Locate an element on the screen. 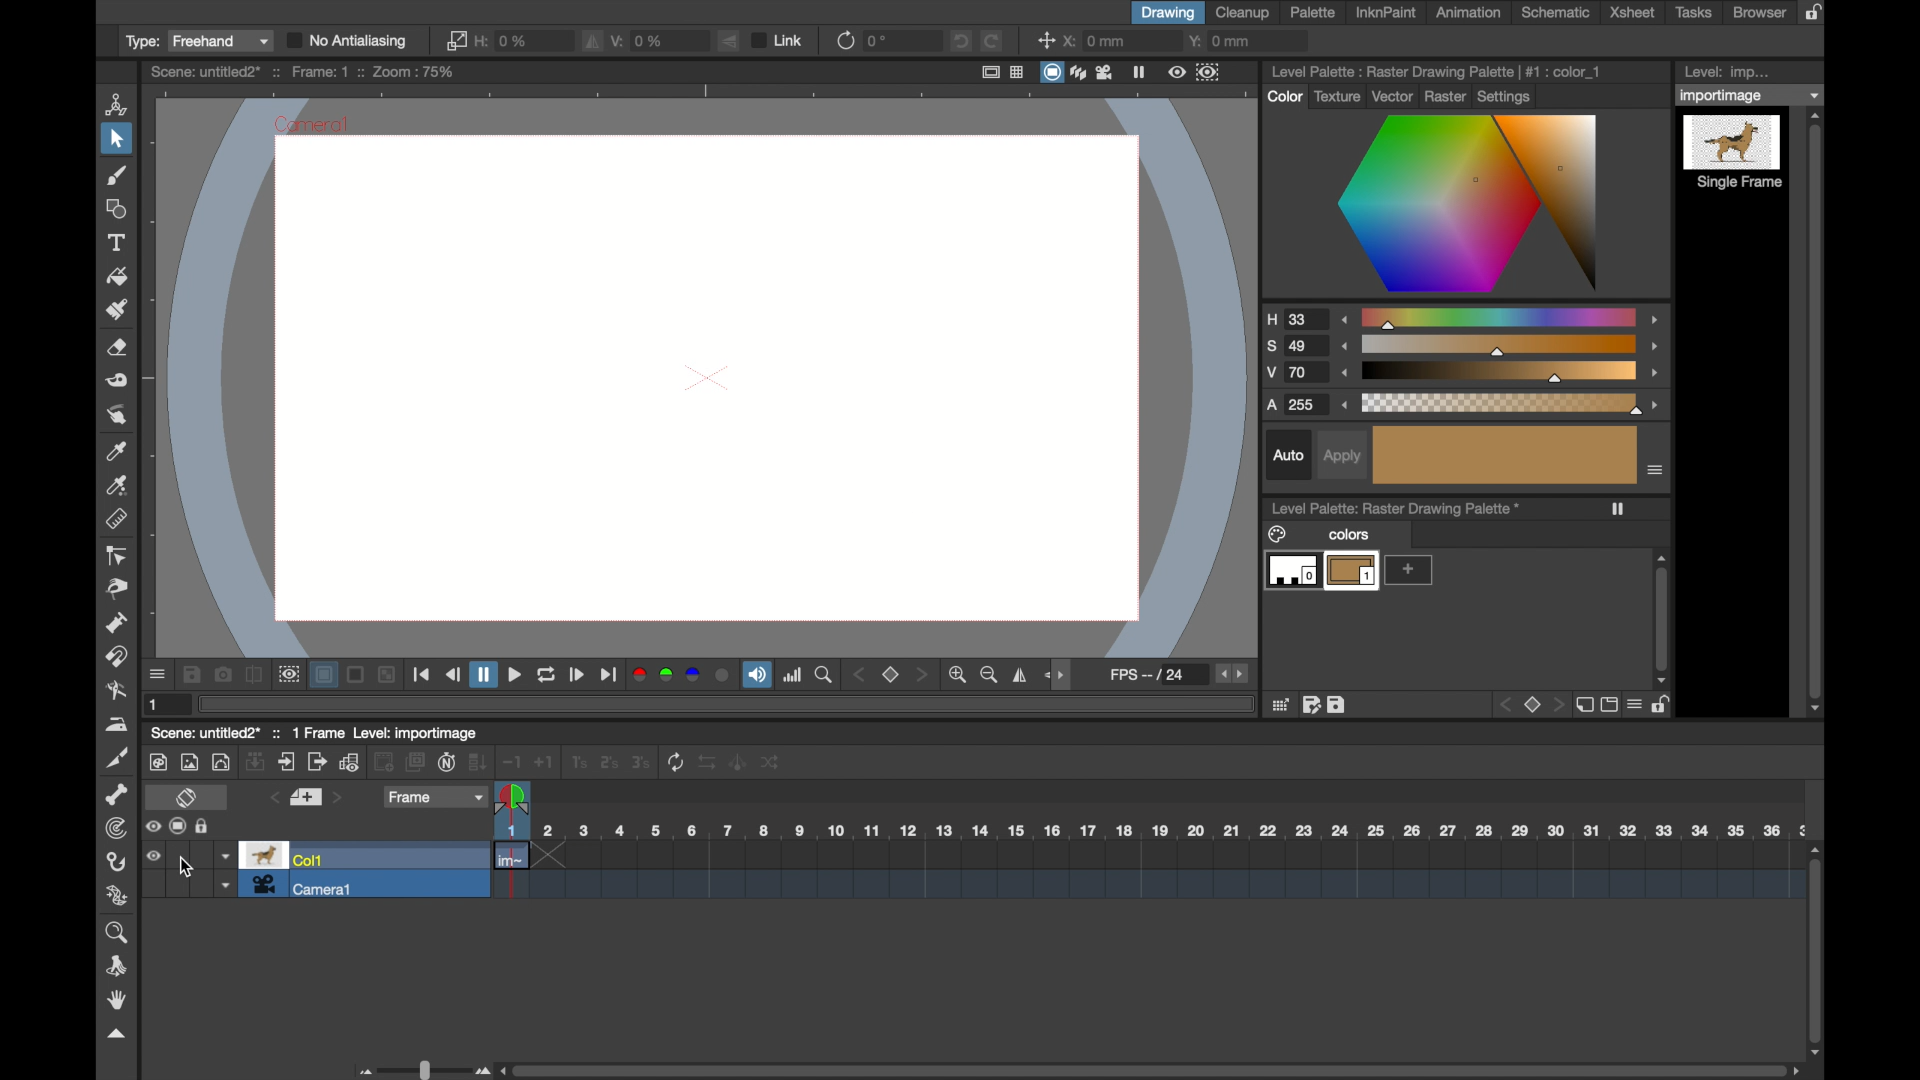 This screenshot has width=1920, height=1080. frame is located at coordinates (436, 796).